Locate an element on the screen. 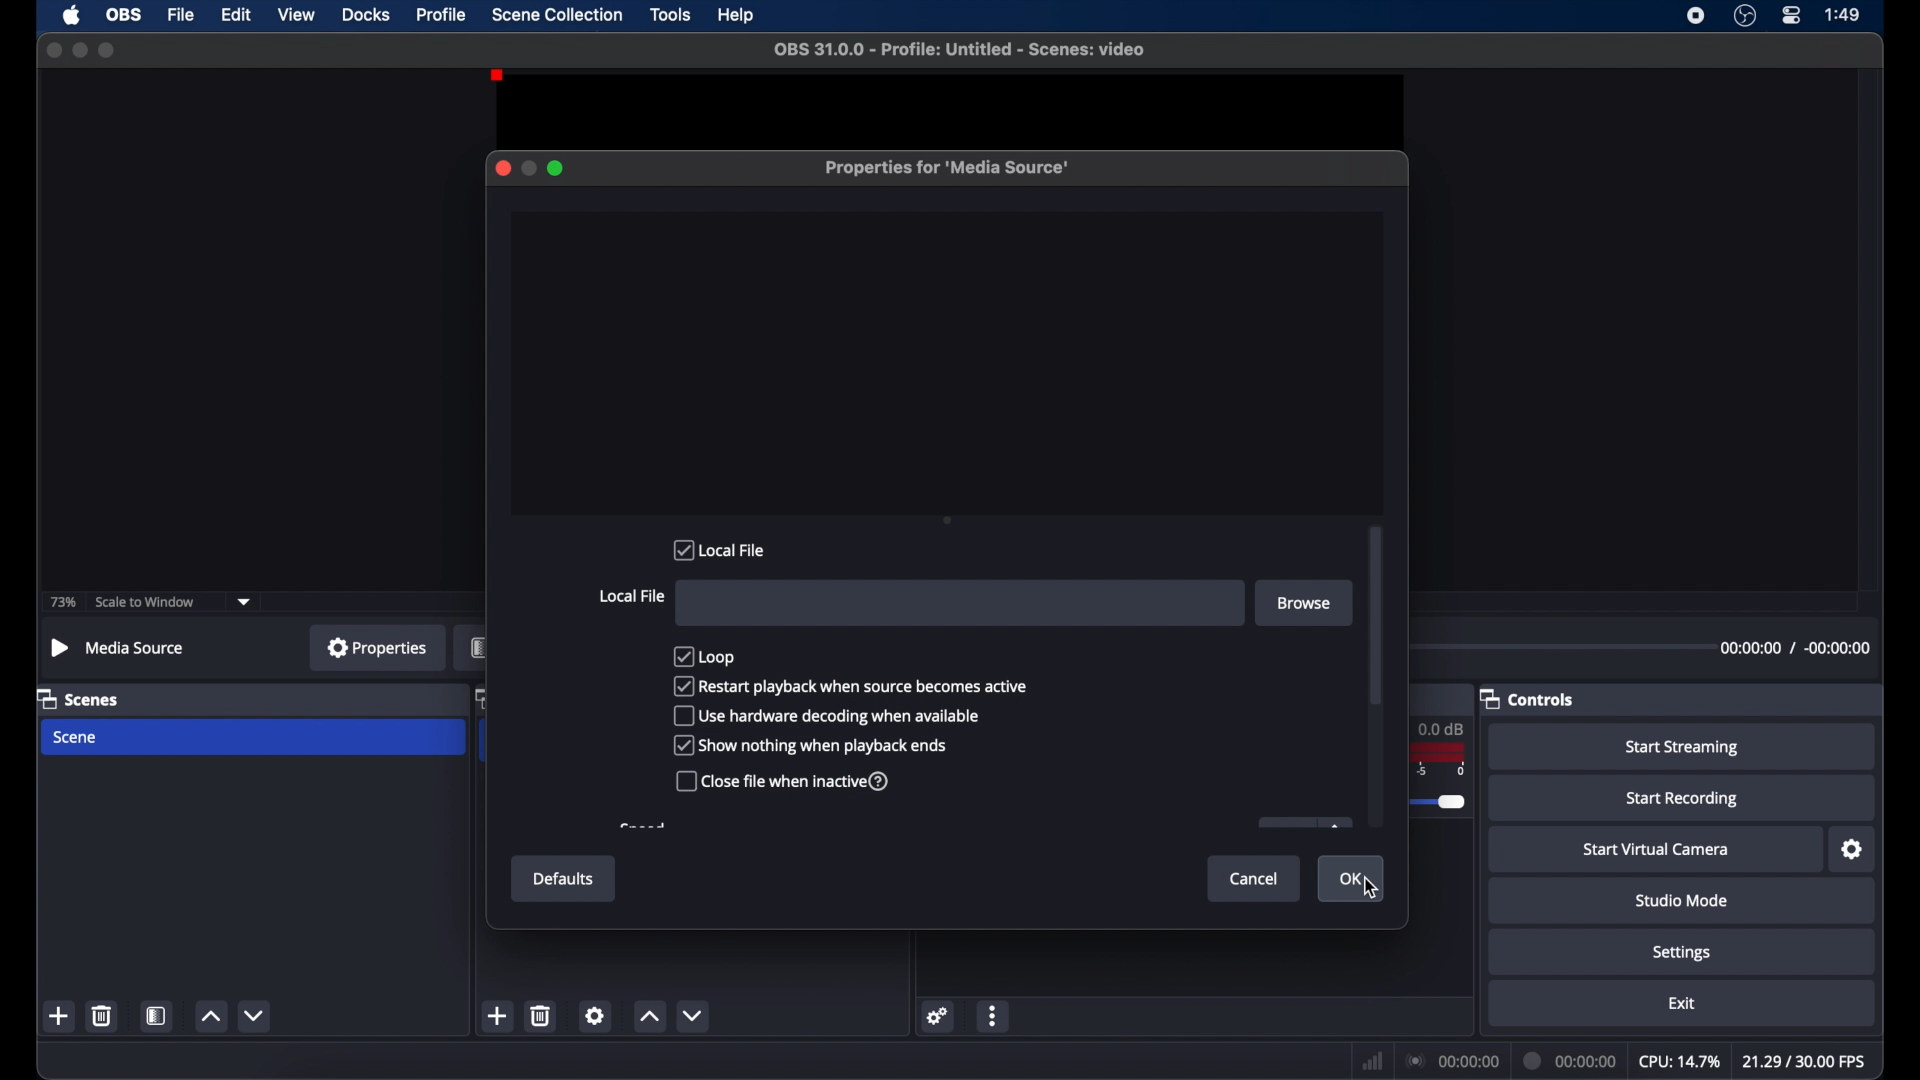 The image size is (1920, 1080). more options is located at coordinates (995, 1016).